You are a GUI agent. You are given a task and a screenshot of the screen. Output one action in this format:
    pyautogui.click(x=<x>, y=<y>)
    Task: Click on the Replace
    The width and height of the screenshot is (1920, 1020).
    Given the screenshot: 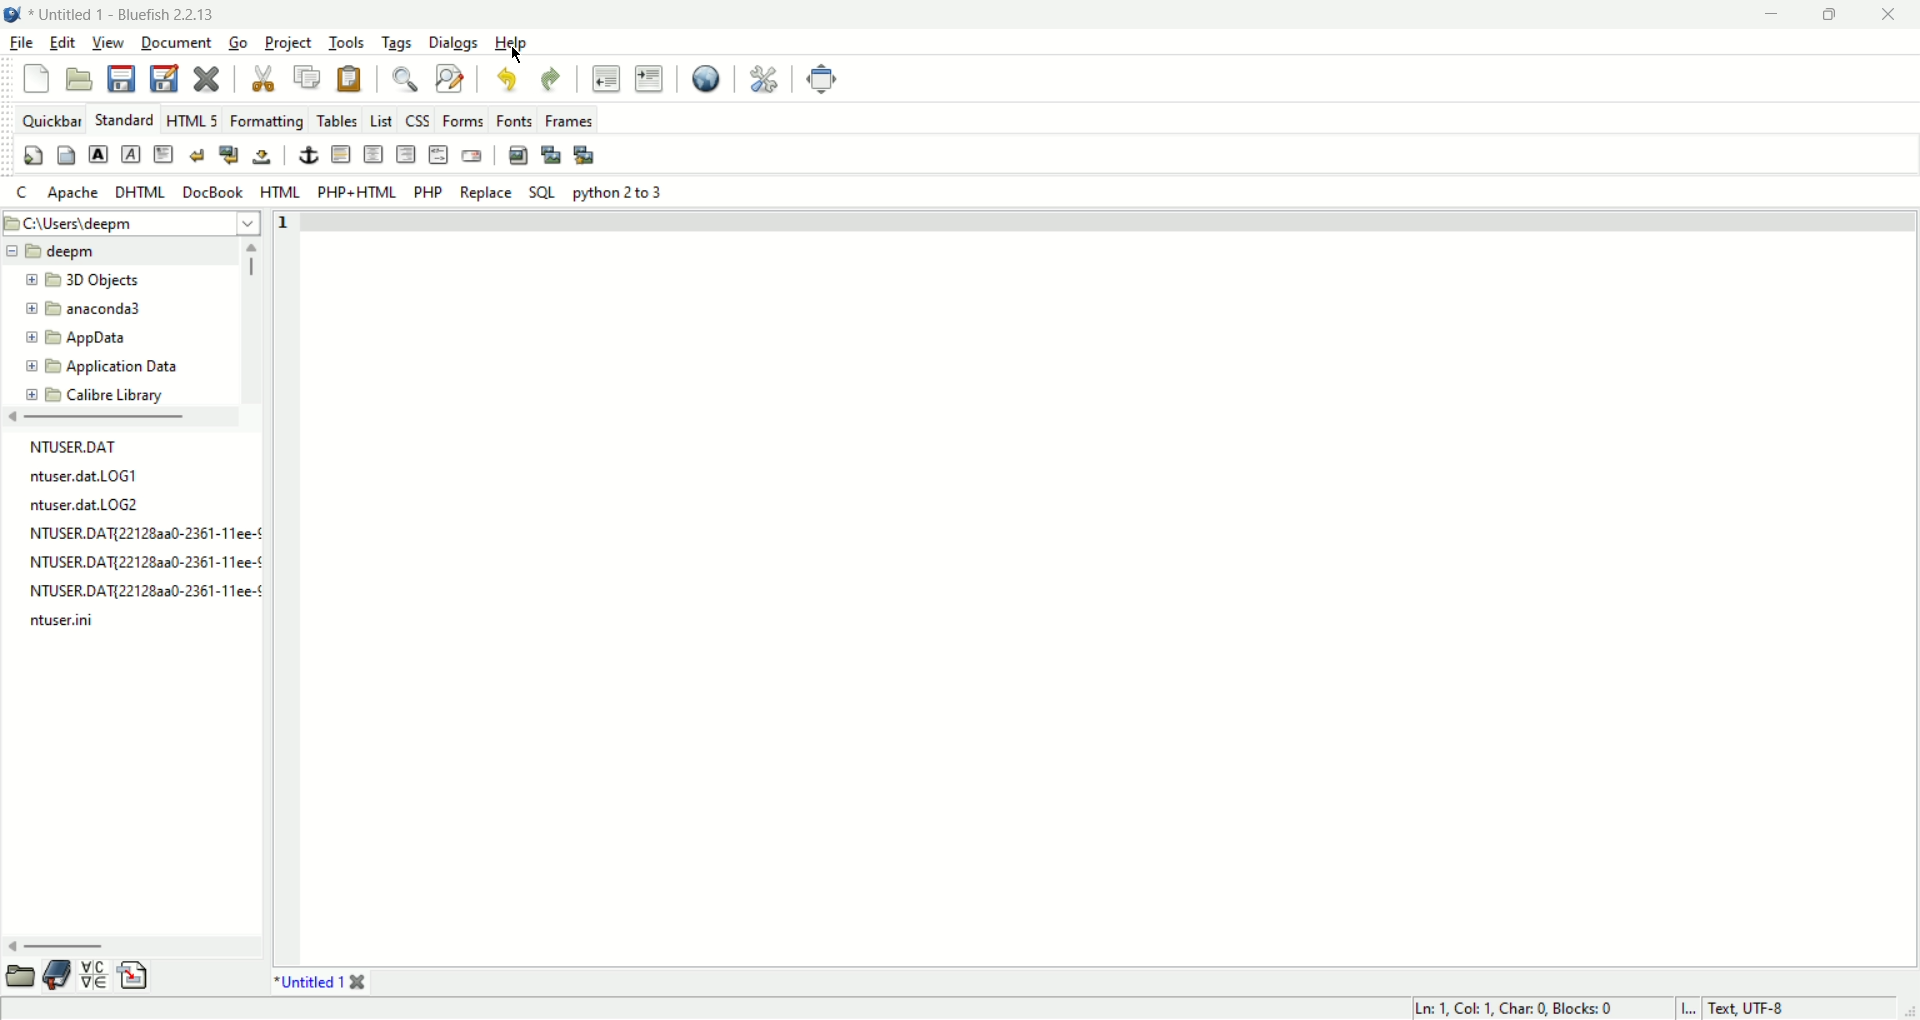 What is the action you would take?
    pyautogui.click(x=484, y=194)
    